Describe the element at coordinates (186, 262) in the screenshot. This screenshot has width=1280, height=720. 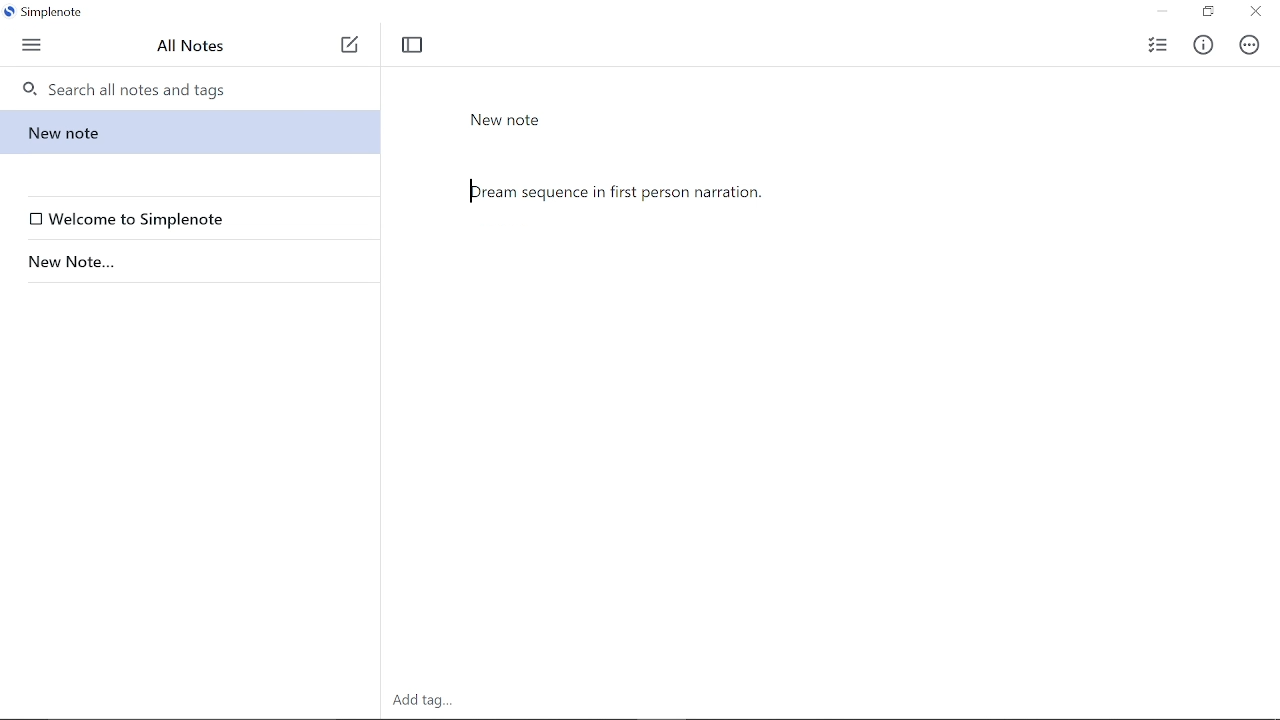
I see `New Note...` at that location.